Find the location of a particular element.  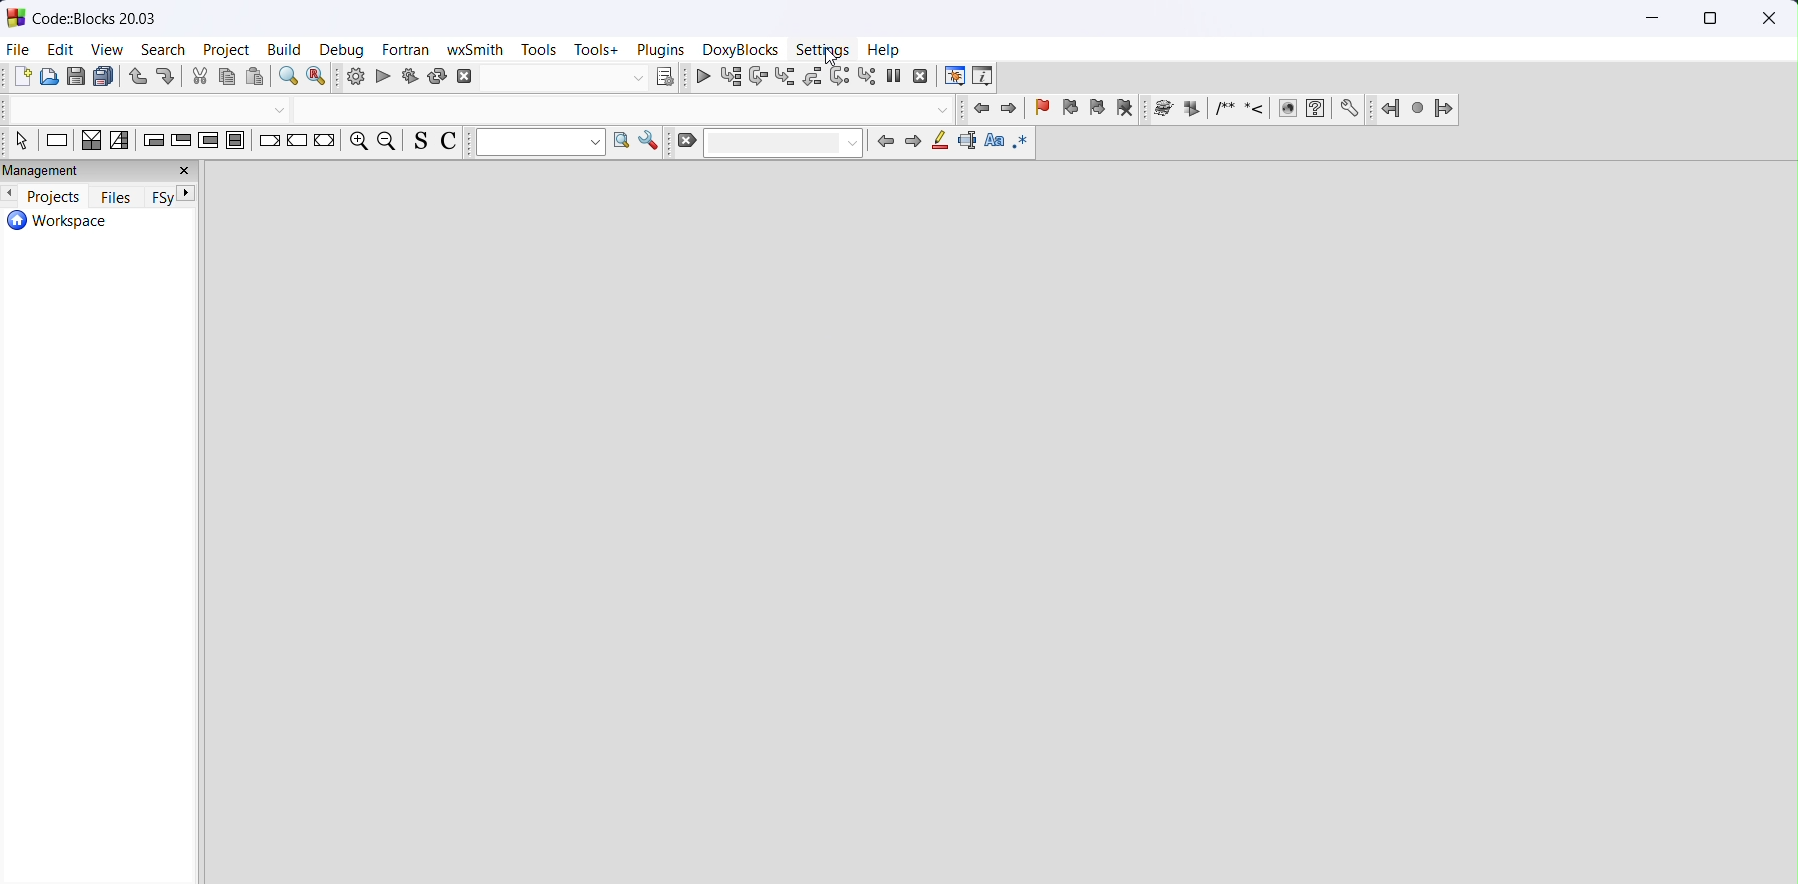

nxt instruction is located at coordinates (840, 77).